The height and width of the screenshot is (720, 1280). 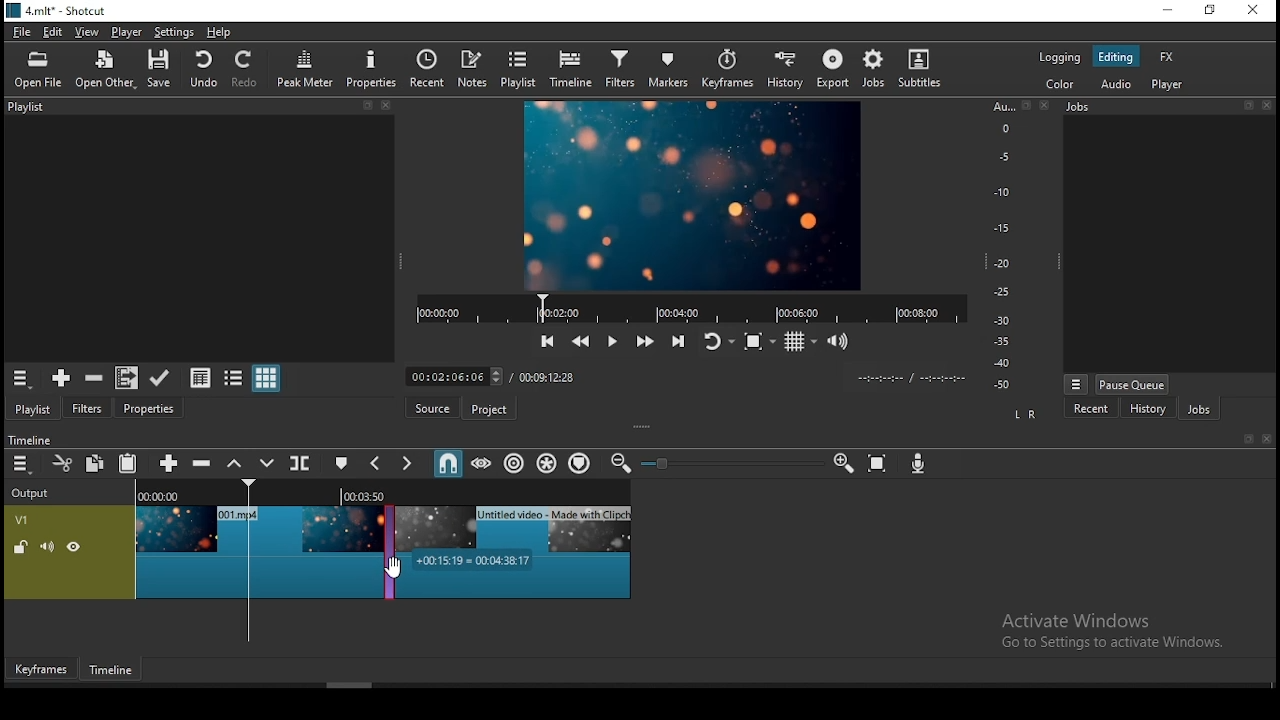 I want to click on scale, so click(x=1007, y=243).